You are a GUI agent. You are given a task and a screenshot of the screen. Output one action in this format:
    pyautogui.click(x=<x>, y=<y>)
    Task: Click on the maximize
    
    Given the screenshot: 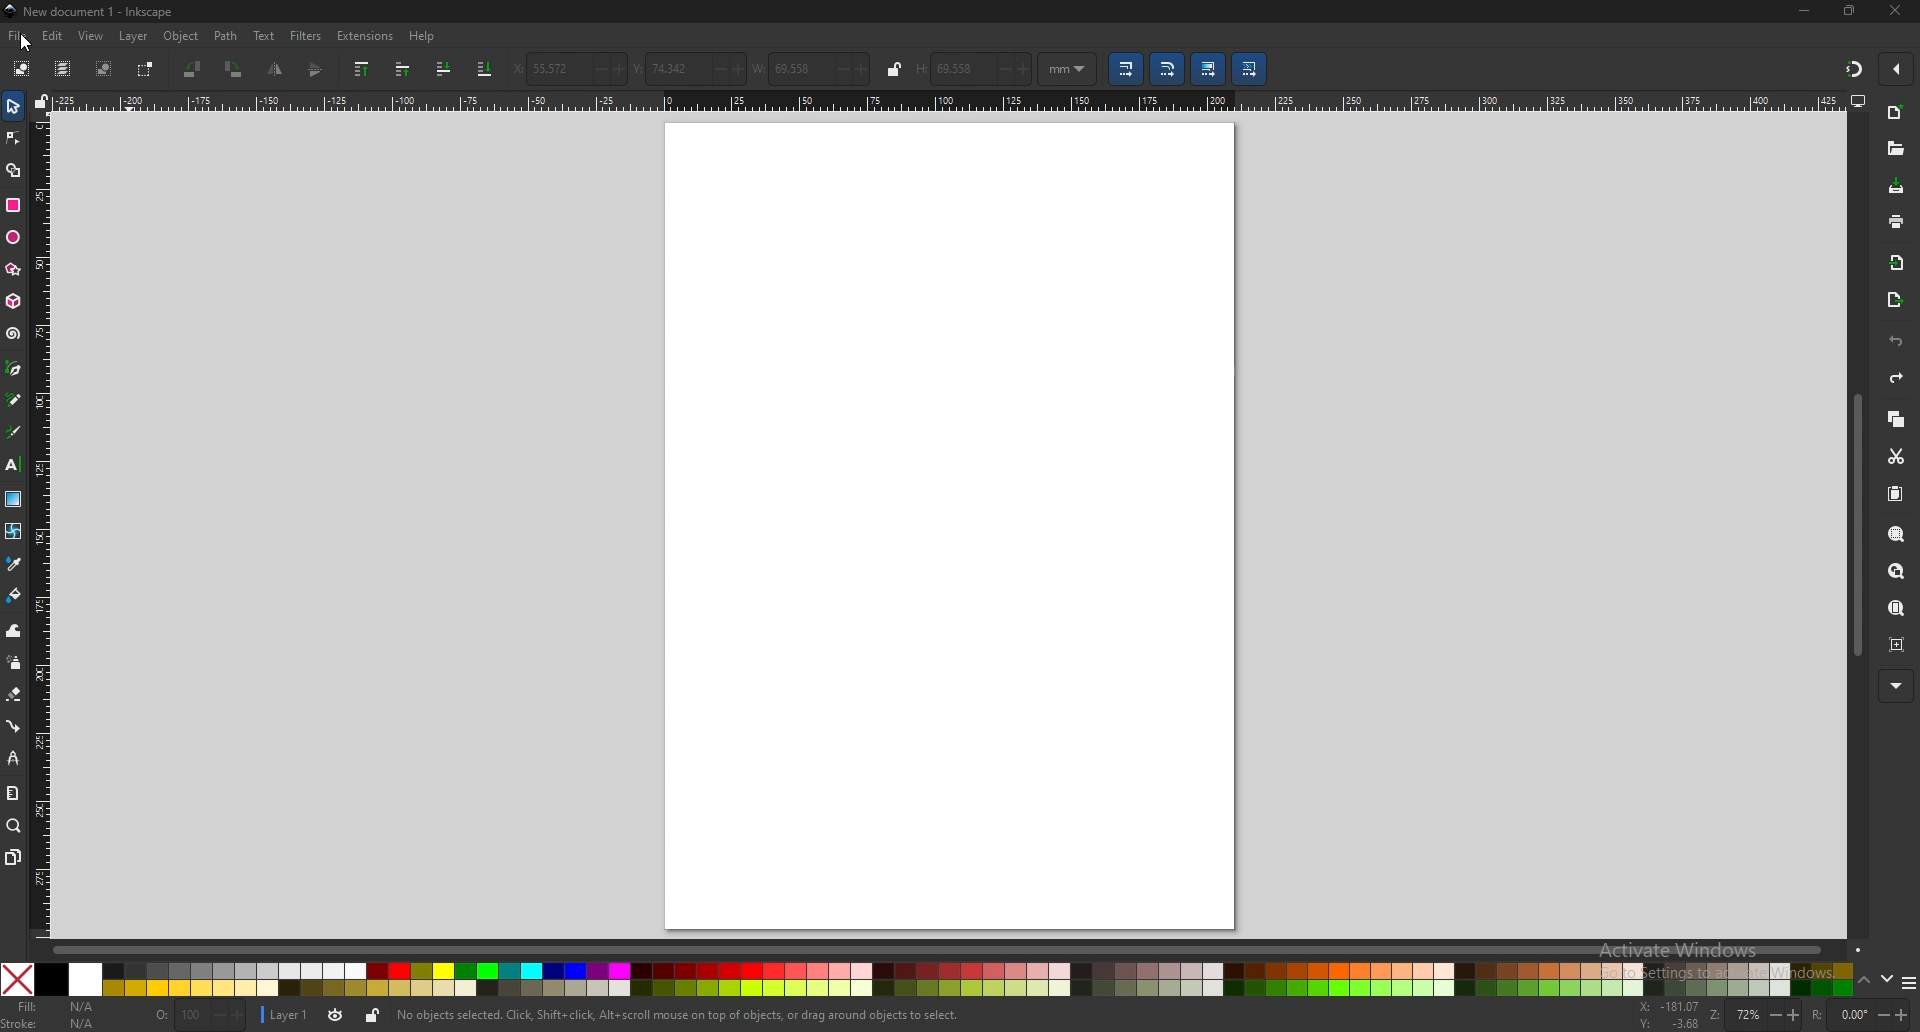 What is the action you would take?
    pyautogui.click(x=1850, y=12)
    